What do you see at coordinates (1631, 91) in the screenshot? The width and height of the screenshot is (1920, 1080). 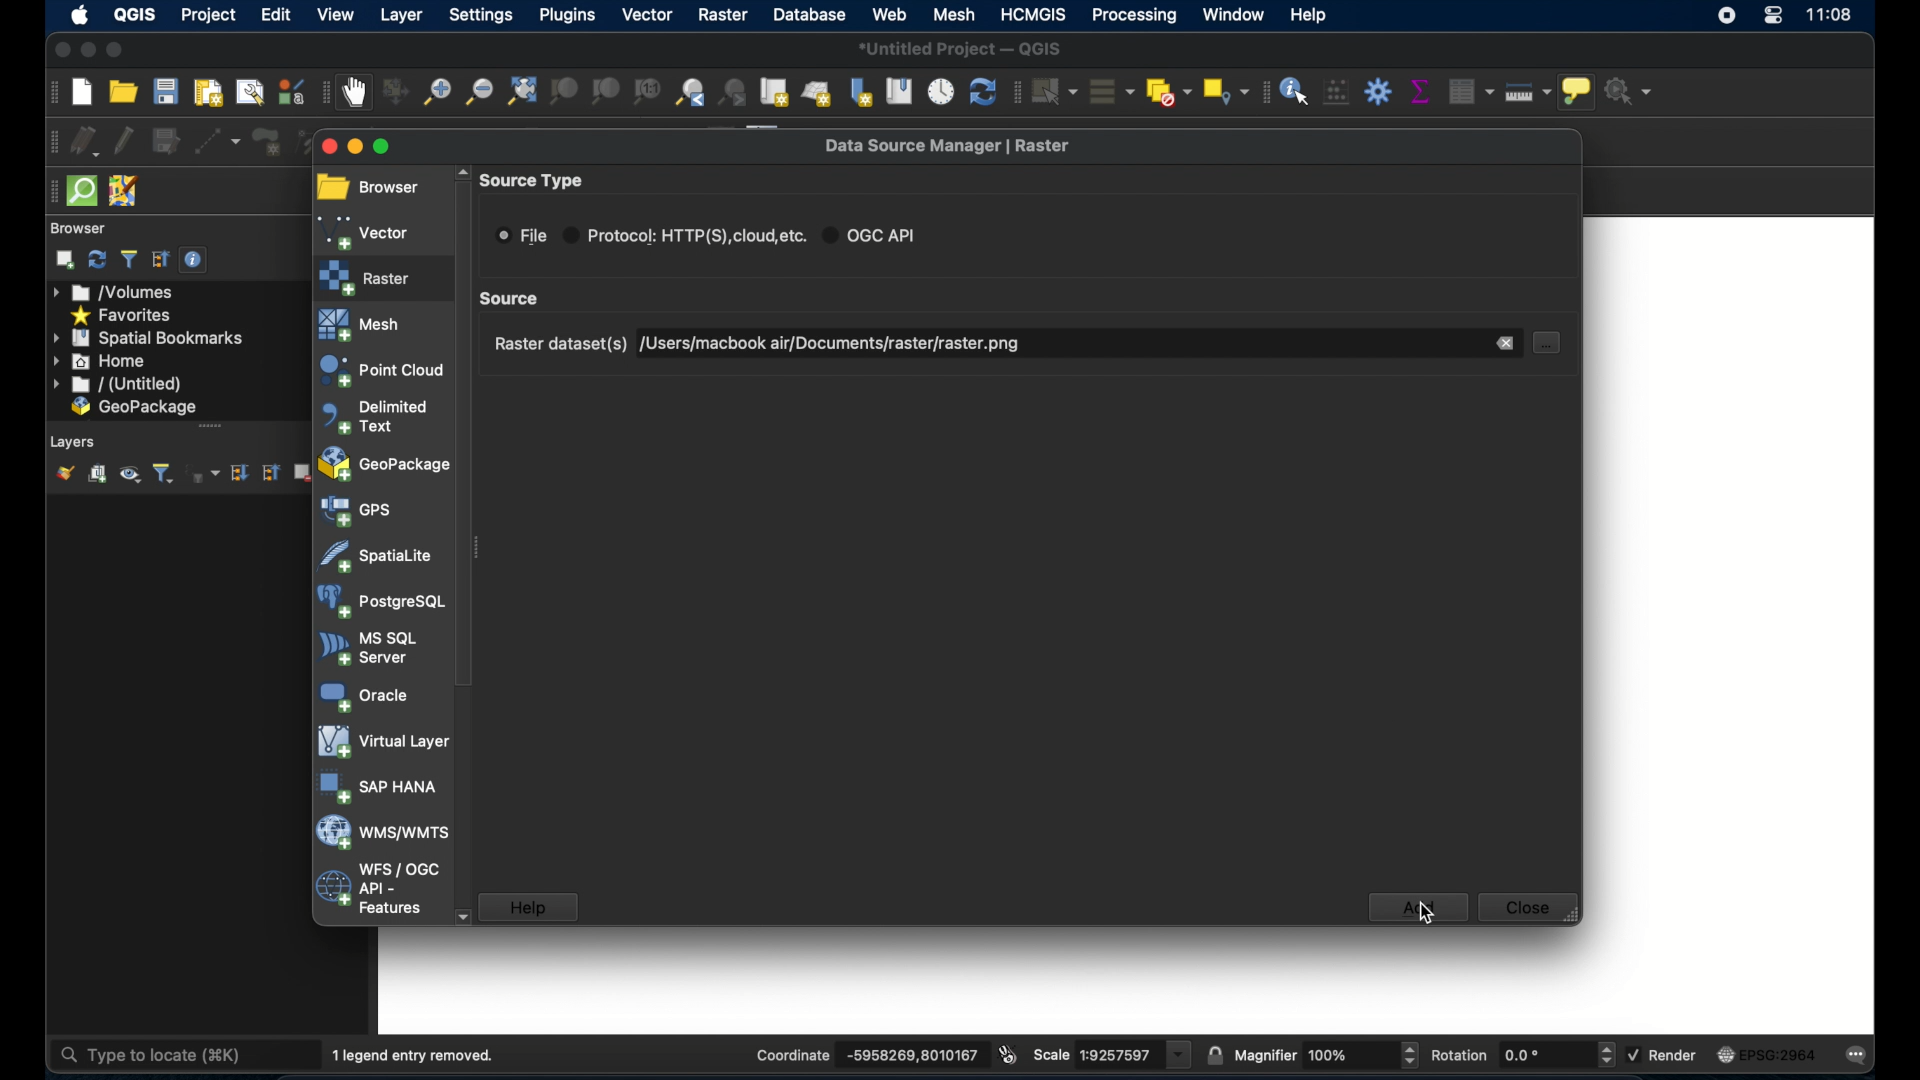 I see `no action selected` at bounding box center [1631, 91].